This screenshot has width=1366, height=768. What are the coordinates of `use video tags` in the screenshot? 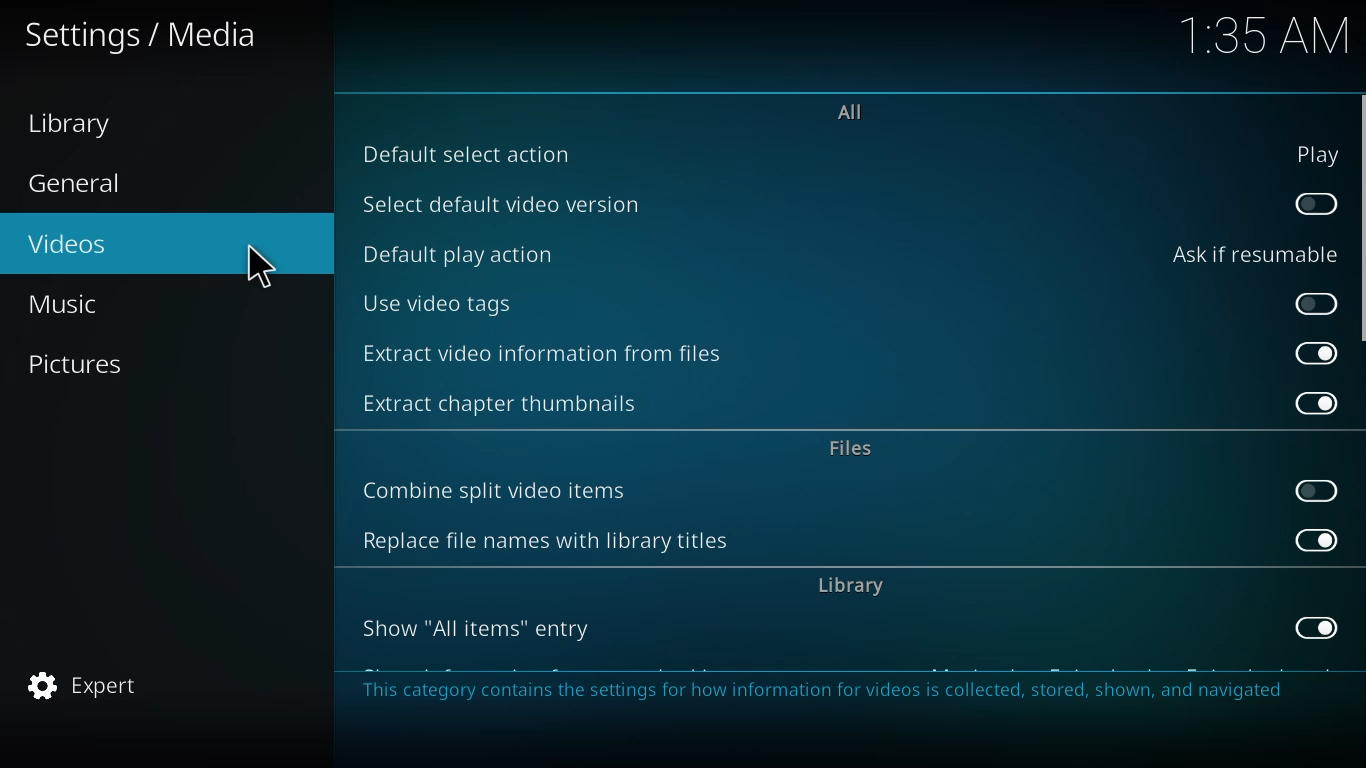 It's located at (437, 303).